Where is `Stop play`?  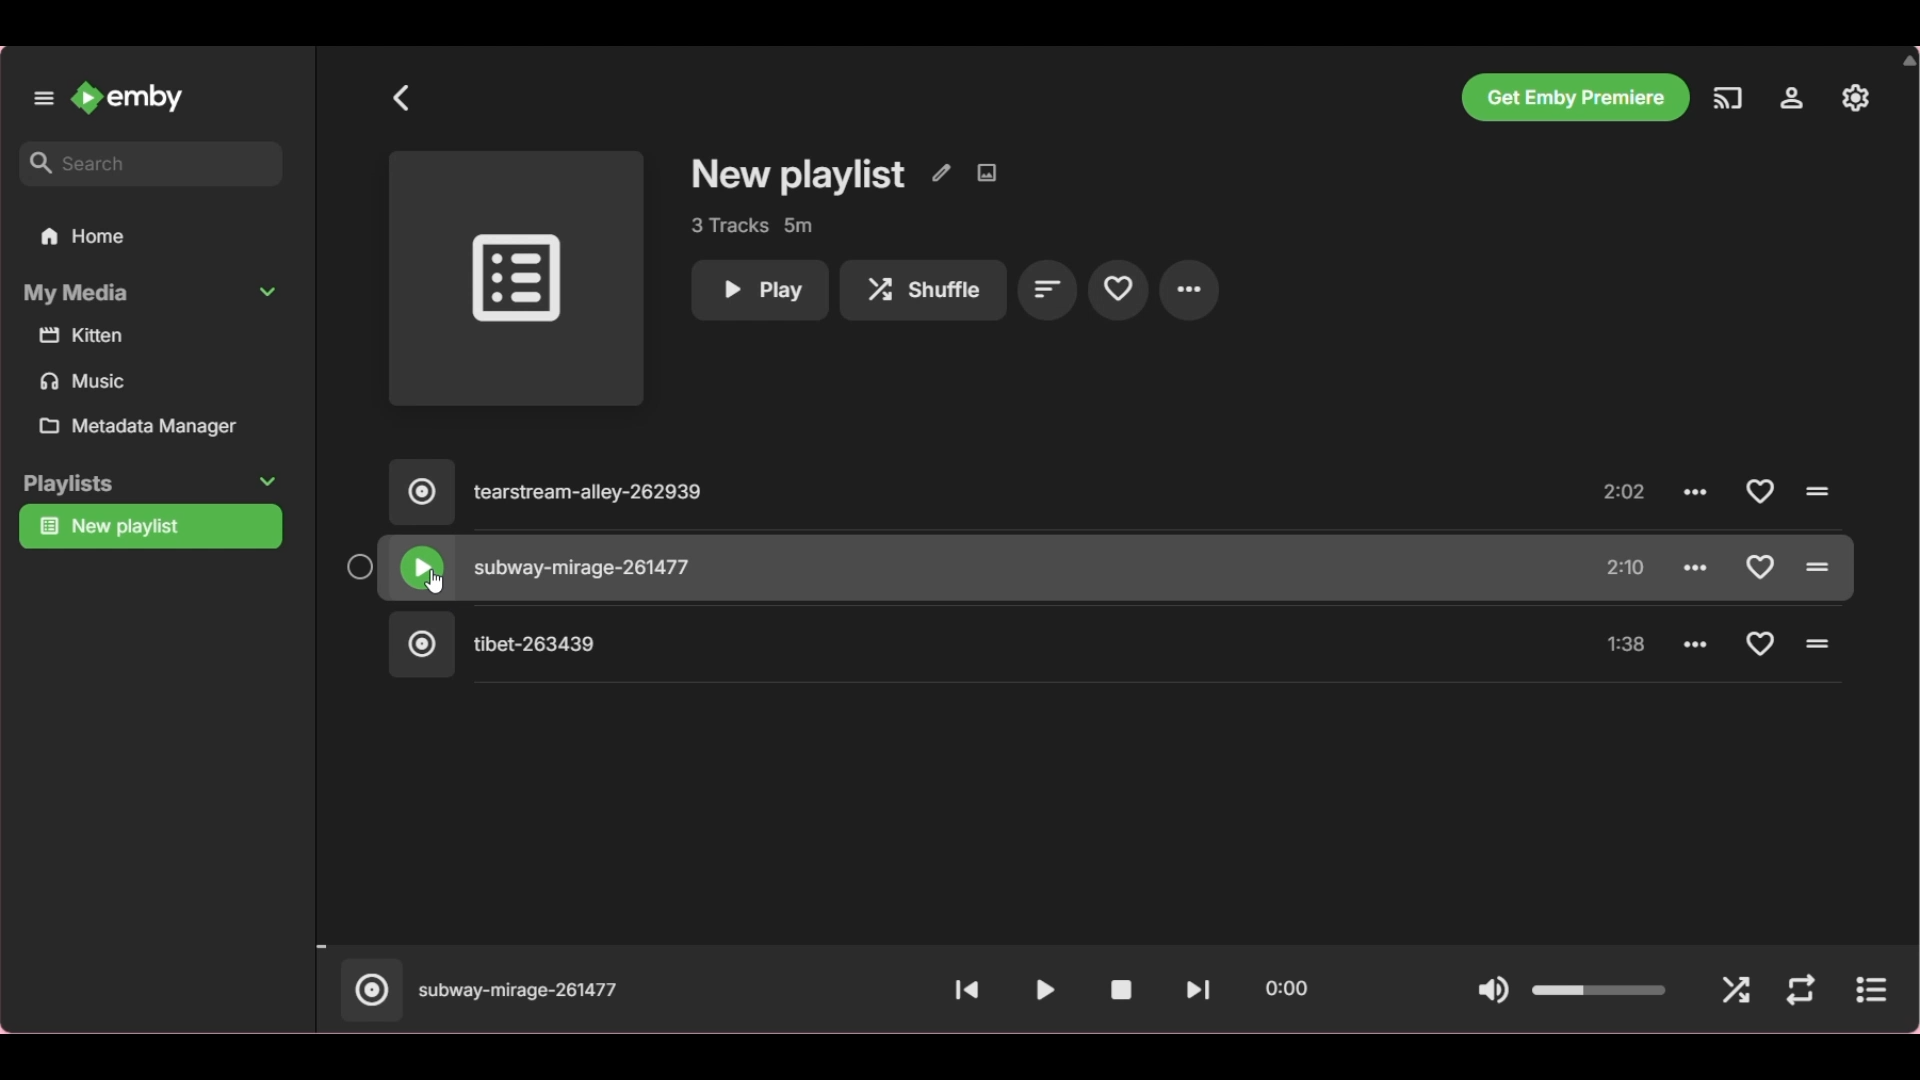
Stop play is located at coordinates (1121, 990).